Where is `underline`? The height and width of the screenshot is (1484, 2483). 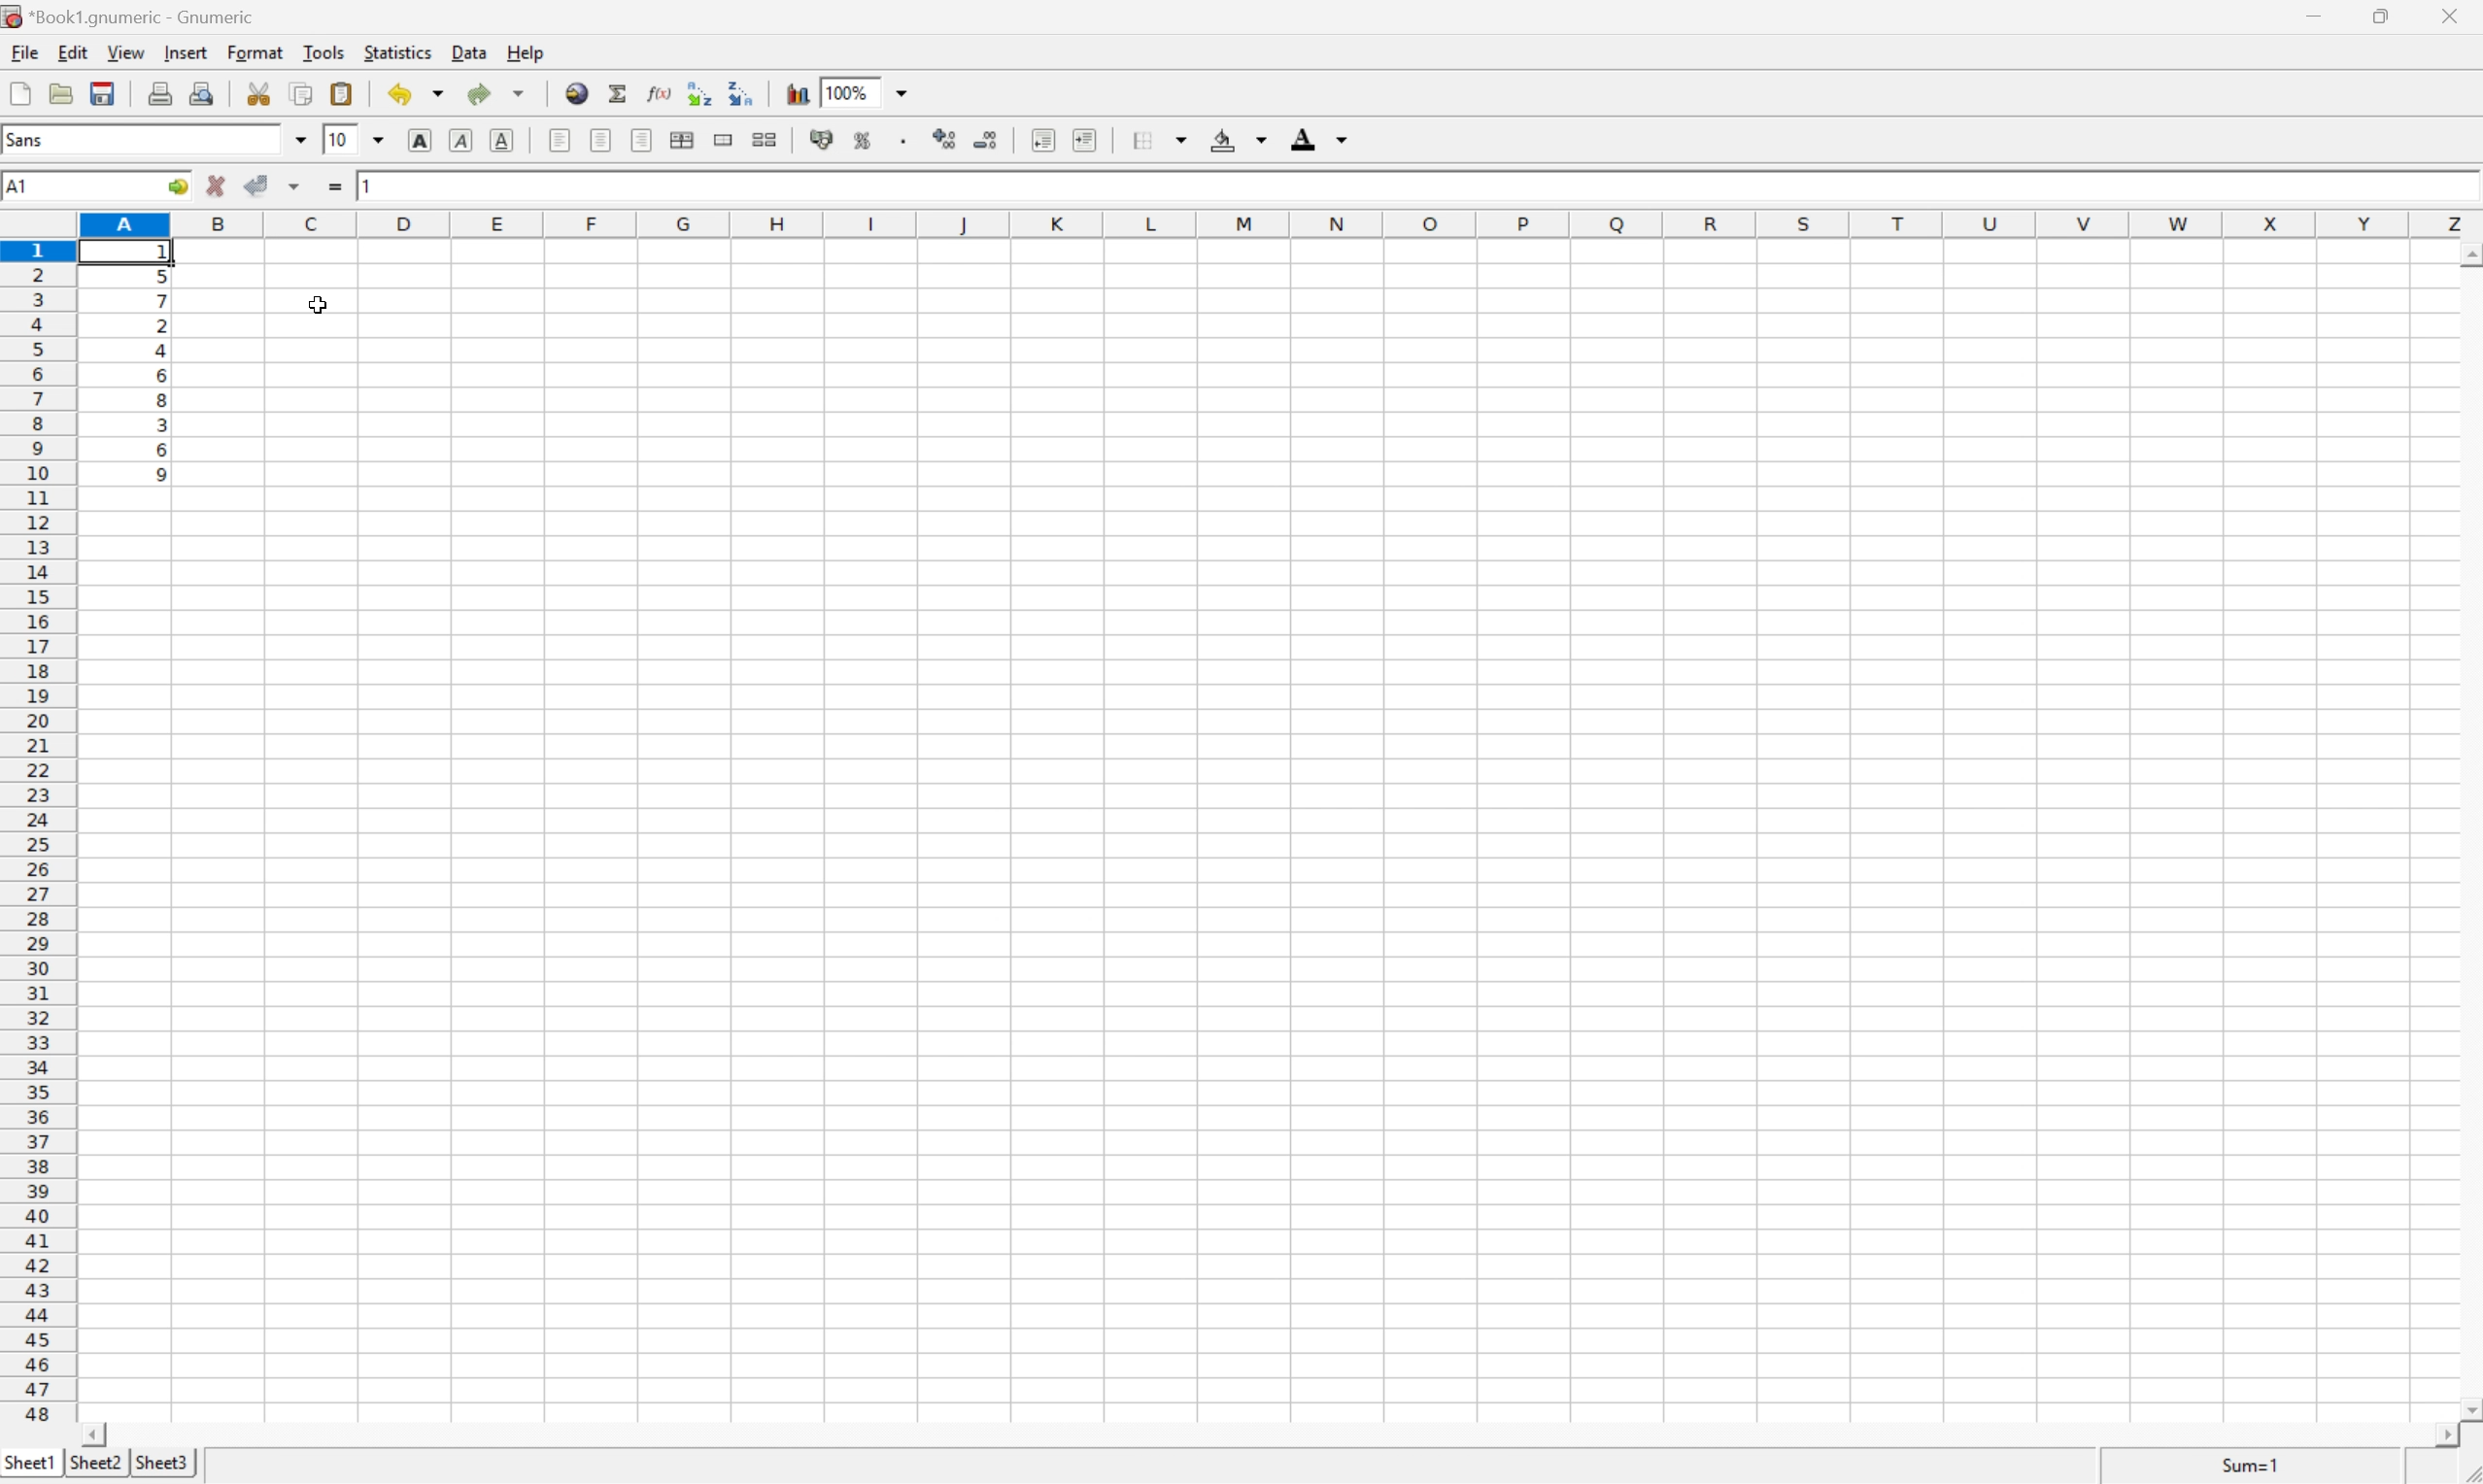 underline is located at coordinates (501, 140).